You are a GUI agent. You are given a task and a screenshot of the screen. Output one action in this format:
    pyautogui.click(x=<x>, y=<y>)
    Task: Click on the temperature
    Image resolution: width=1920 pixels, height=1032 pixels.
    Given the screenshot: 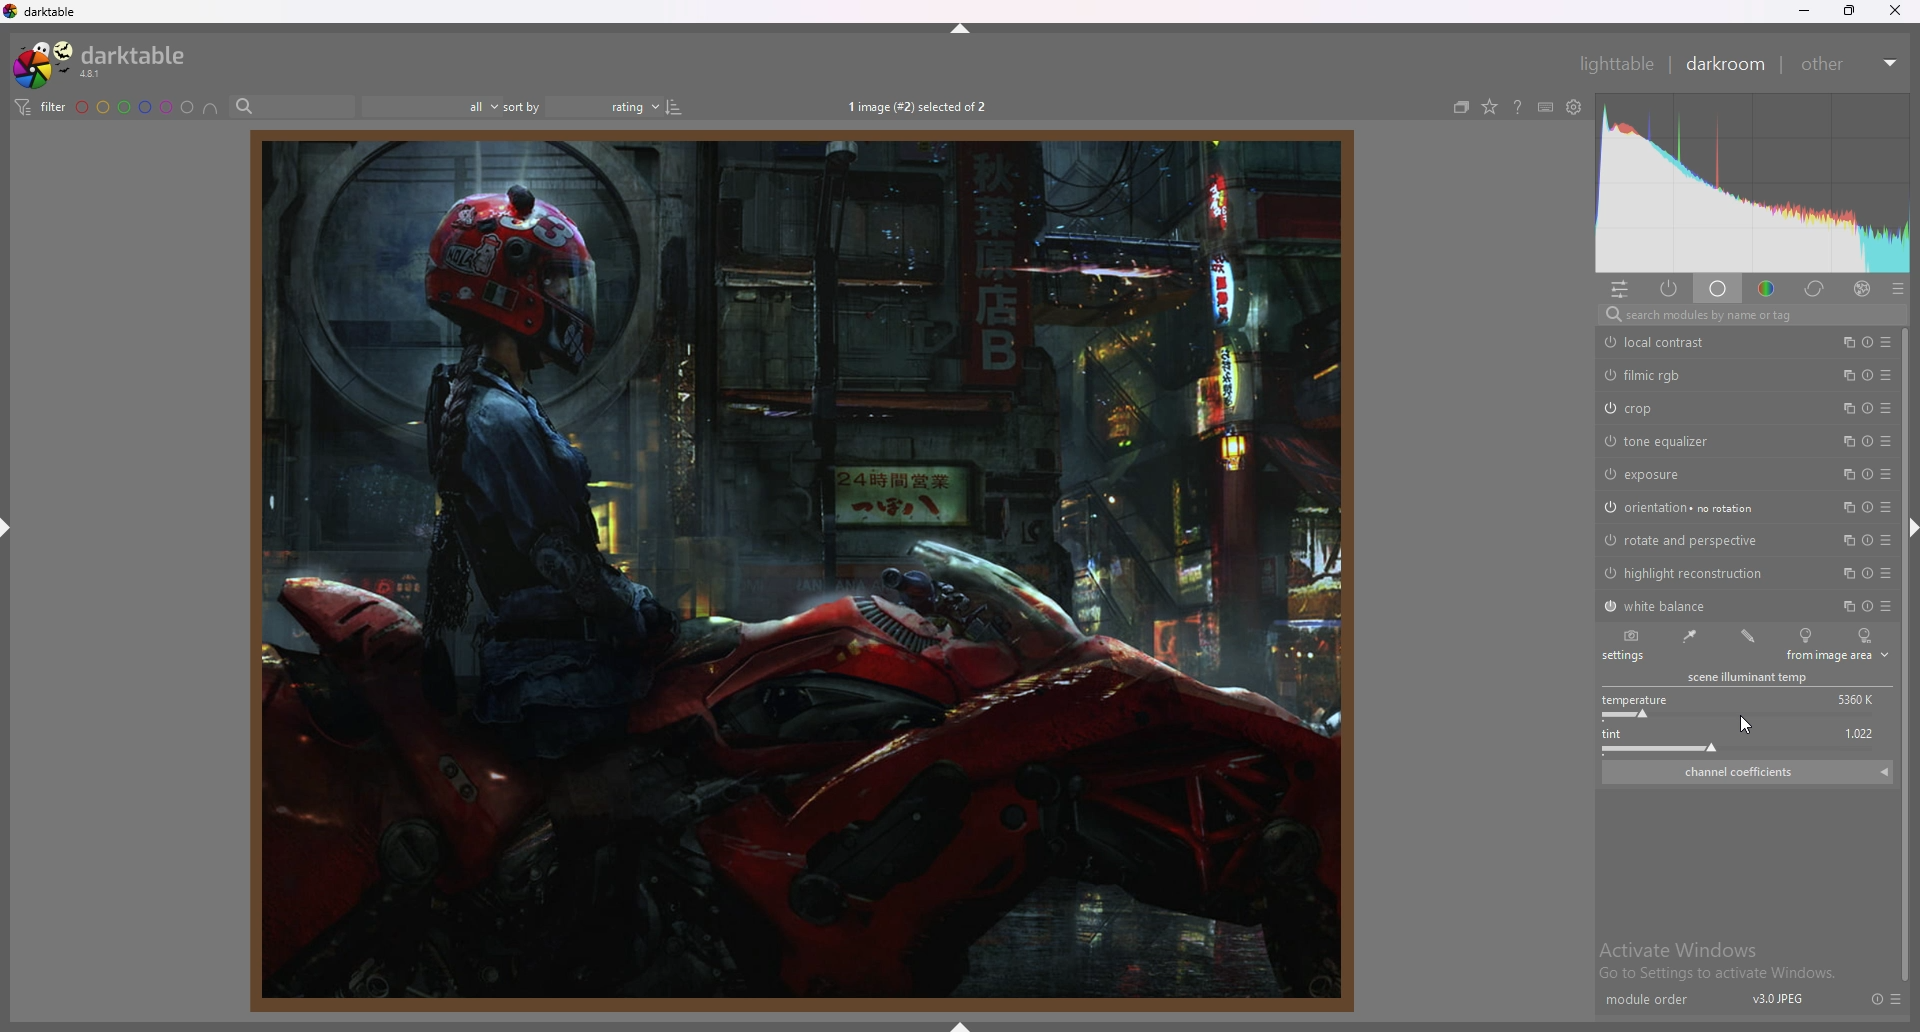 What is the action you would take?
    pyautogui.click(x=1635, y=701)
    